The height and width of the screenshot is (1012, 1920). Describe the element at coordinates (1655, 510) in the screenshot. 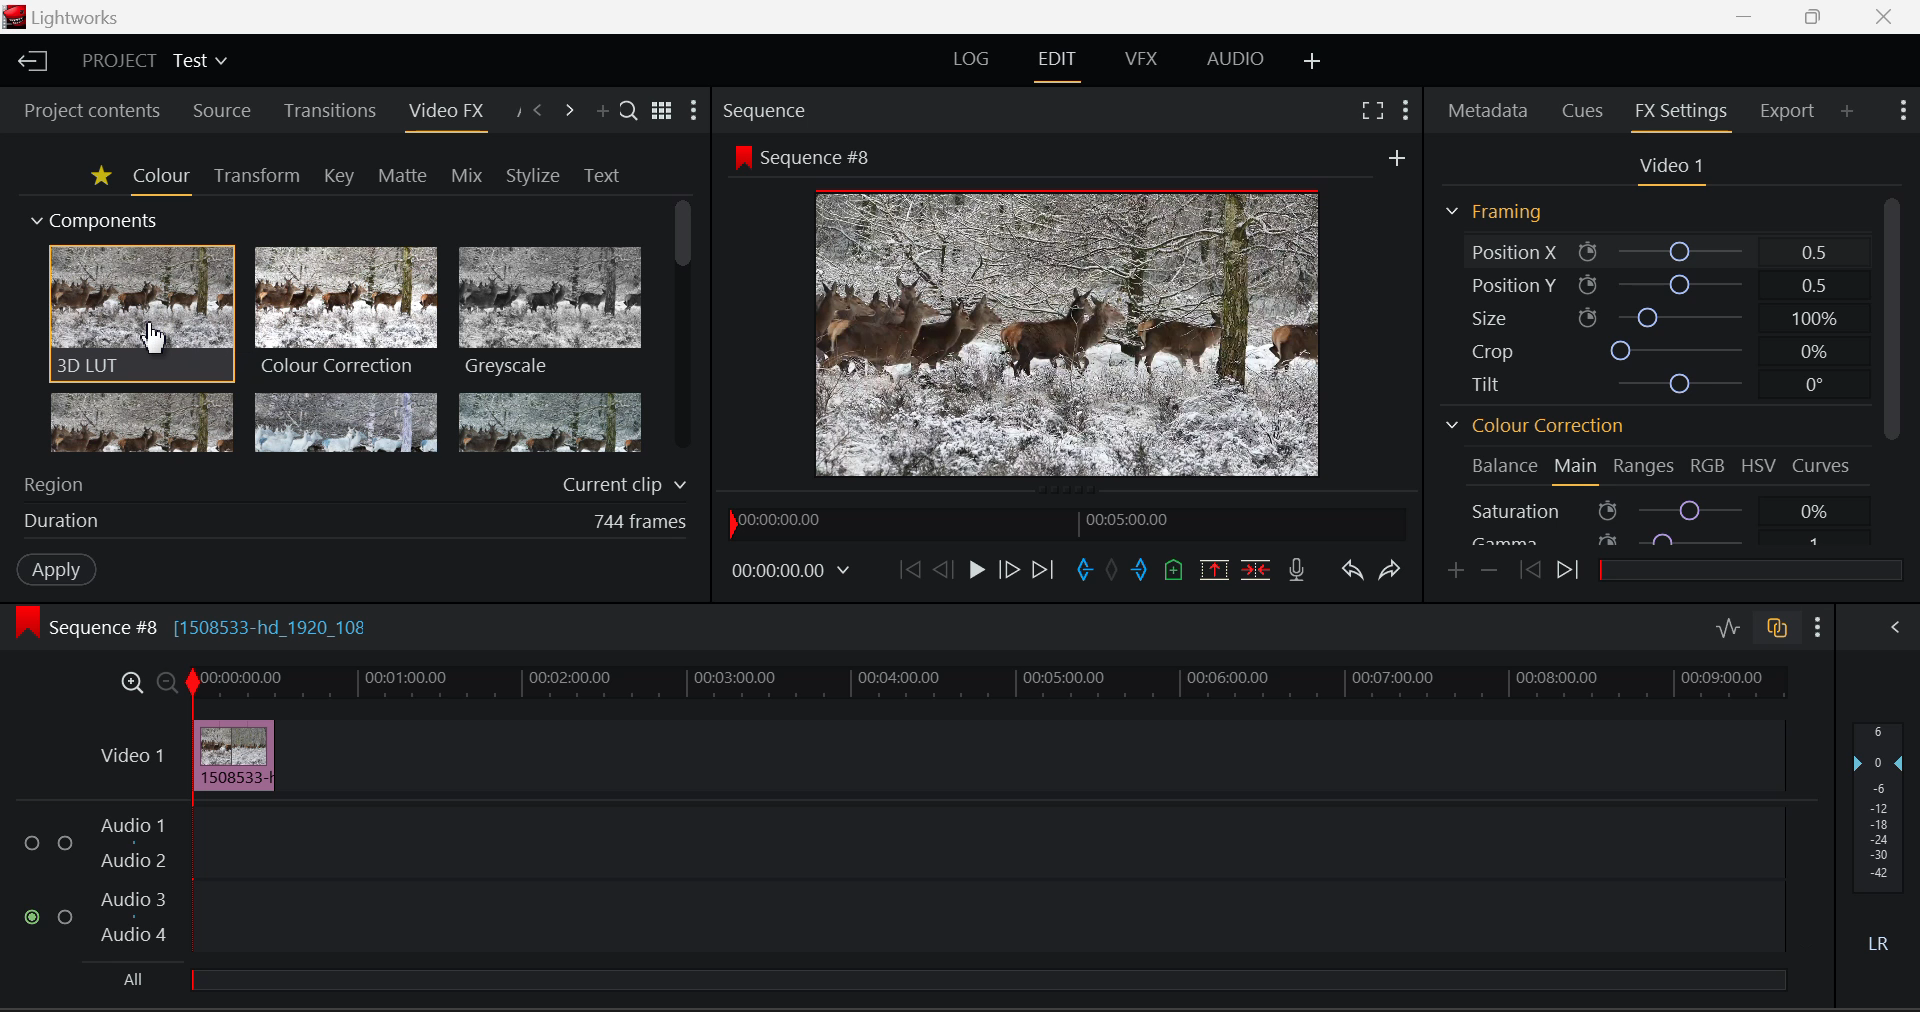

I see `Saturation` at that location.